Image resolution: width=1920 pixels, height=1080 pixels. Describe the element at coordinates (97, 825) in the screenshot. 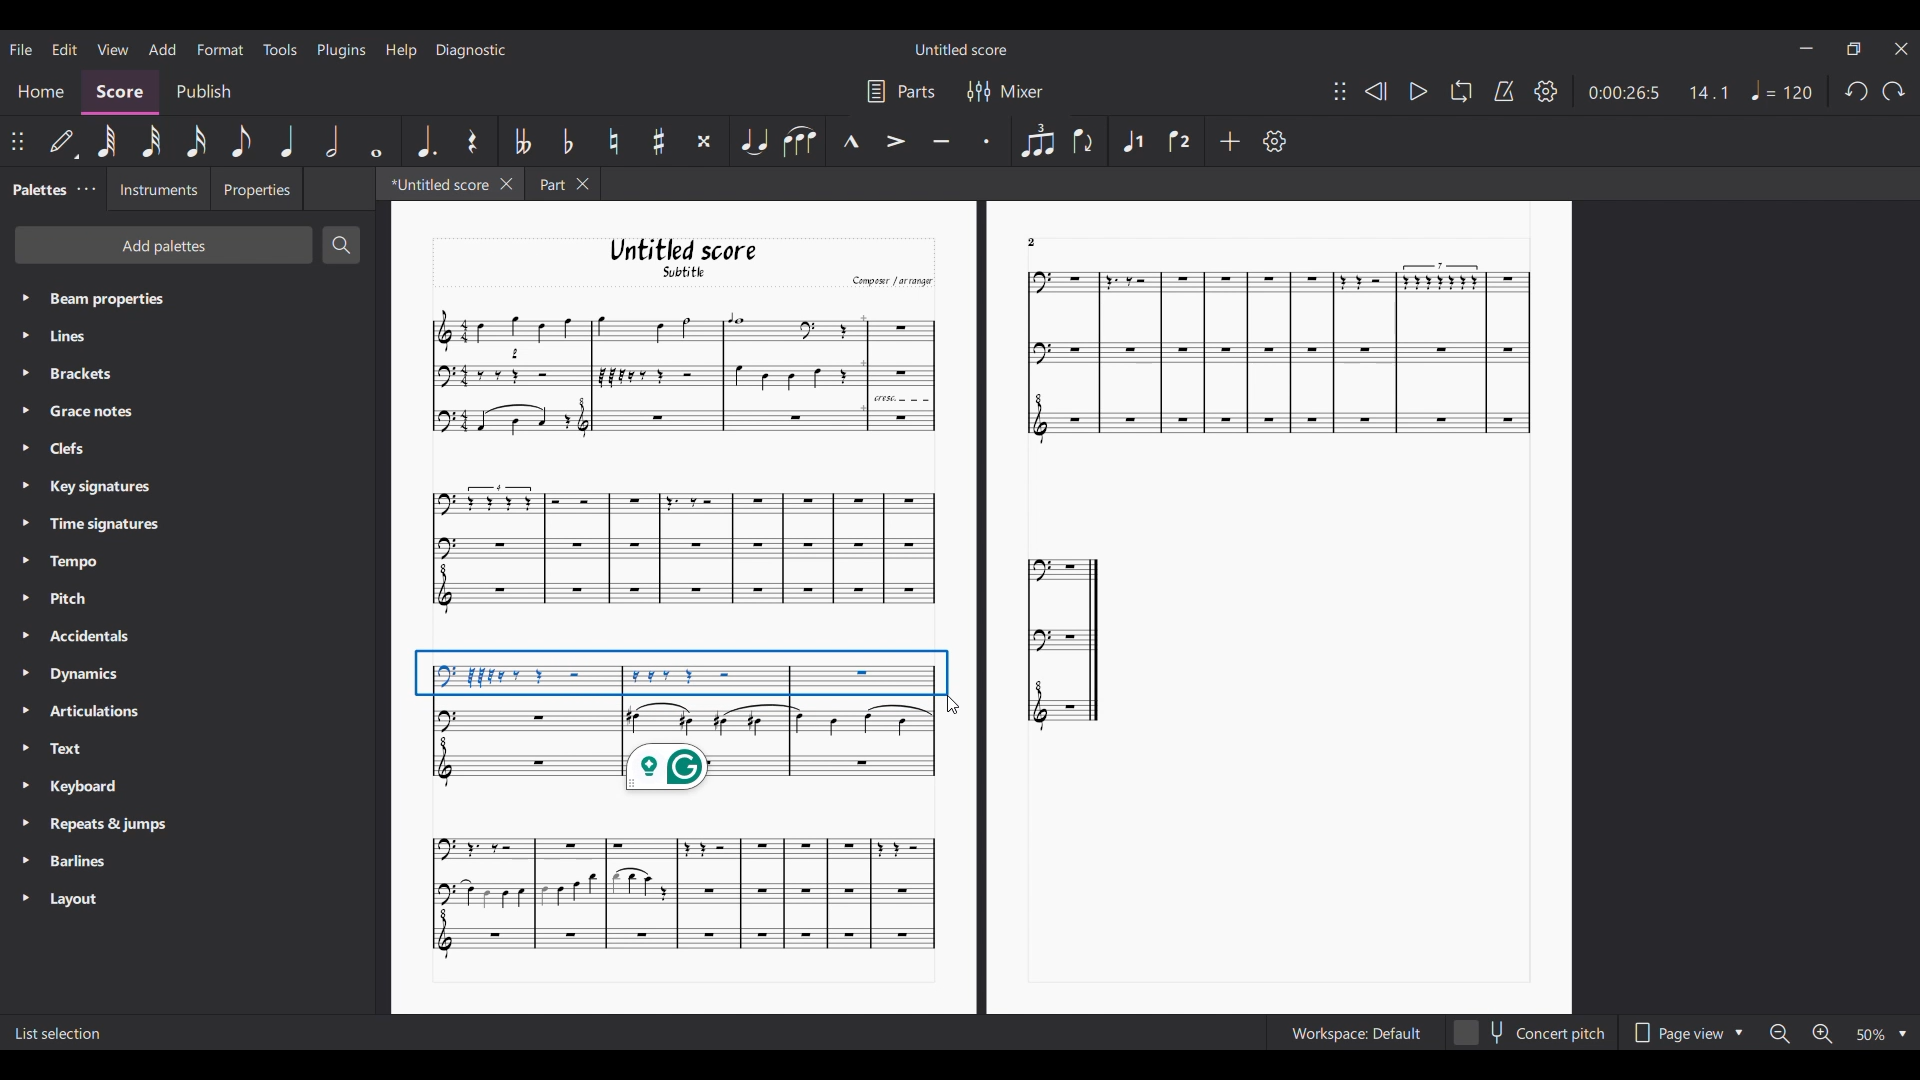

I see `> Repeats & jumps` at that location.